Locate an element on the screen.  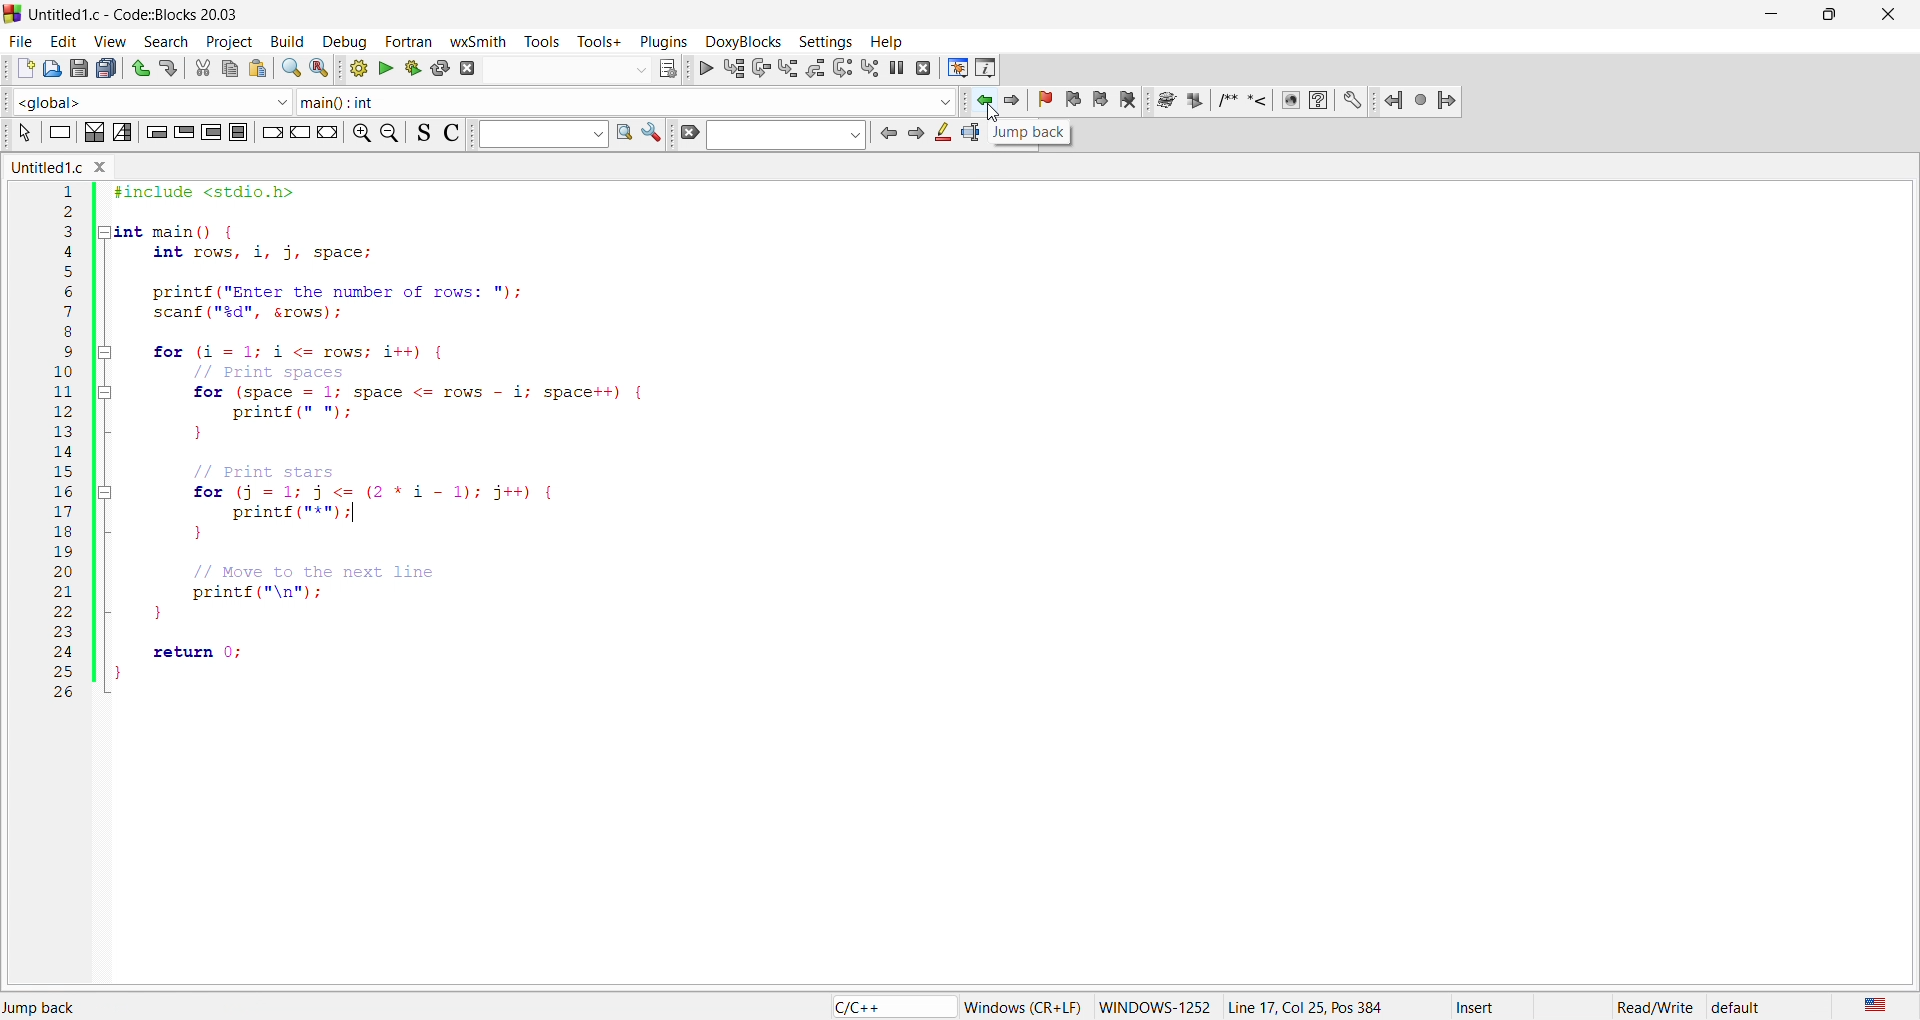
info is located at coordinates (983, 68).